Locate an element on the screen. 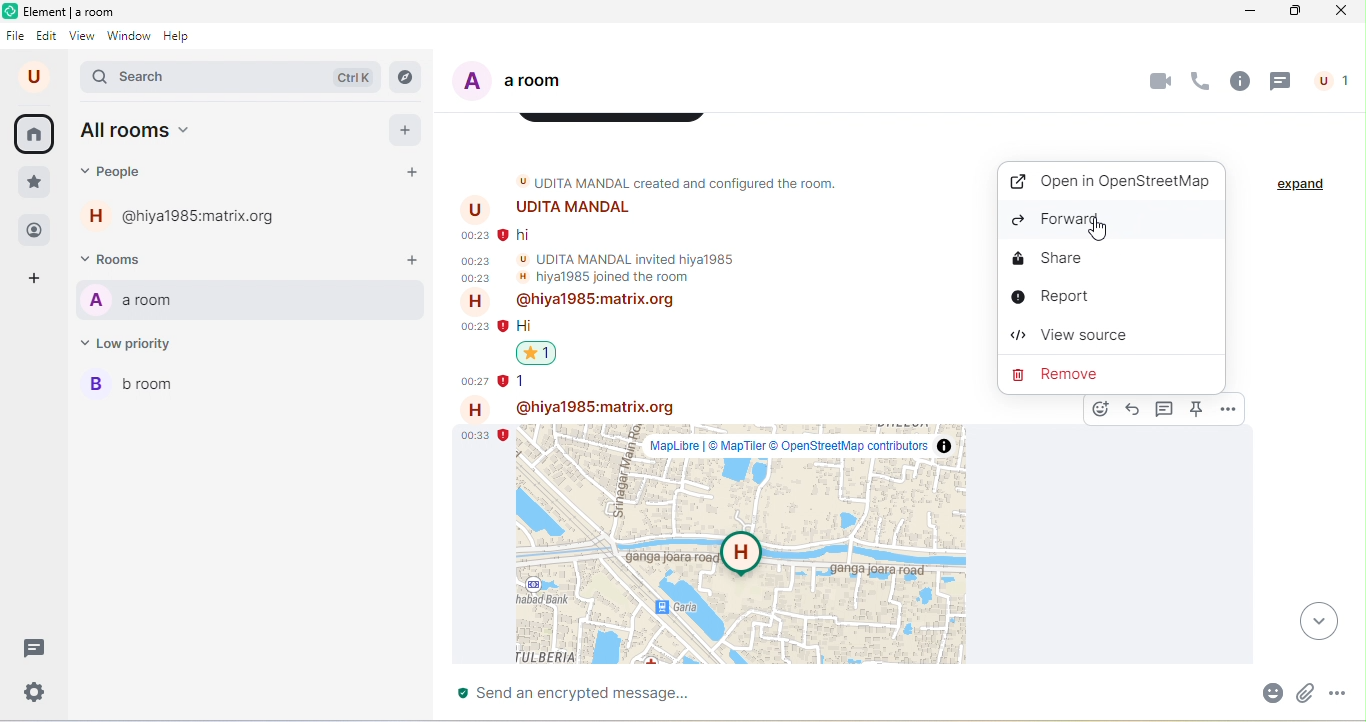  options dialog box is located at coordinates (1179, 409).